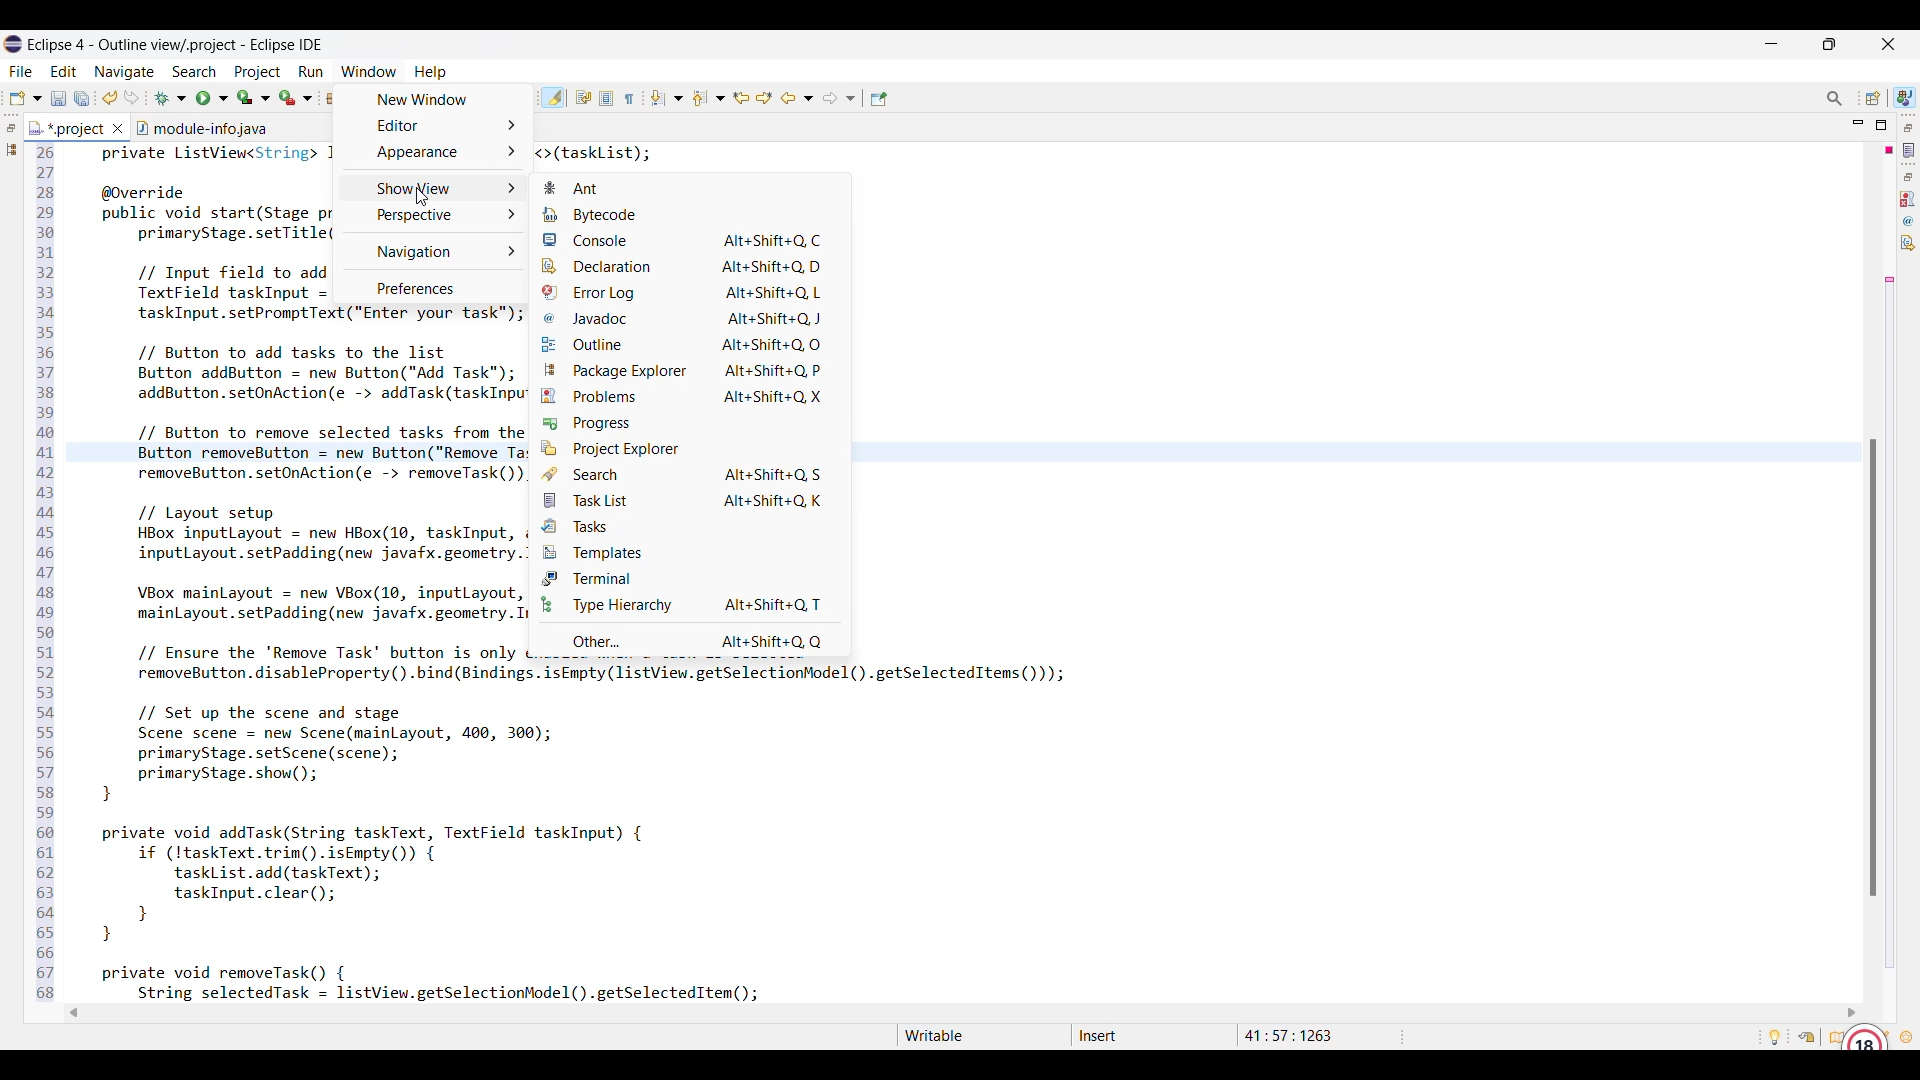 The height and width of the screenshot is (1080, 1920). Describe the element at coordinates (688, 604) in the screenshot. I see `Type hierarchy` at that location.